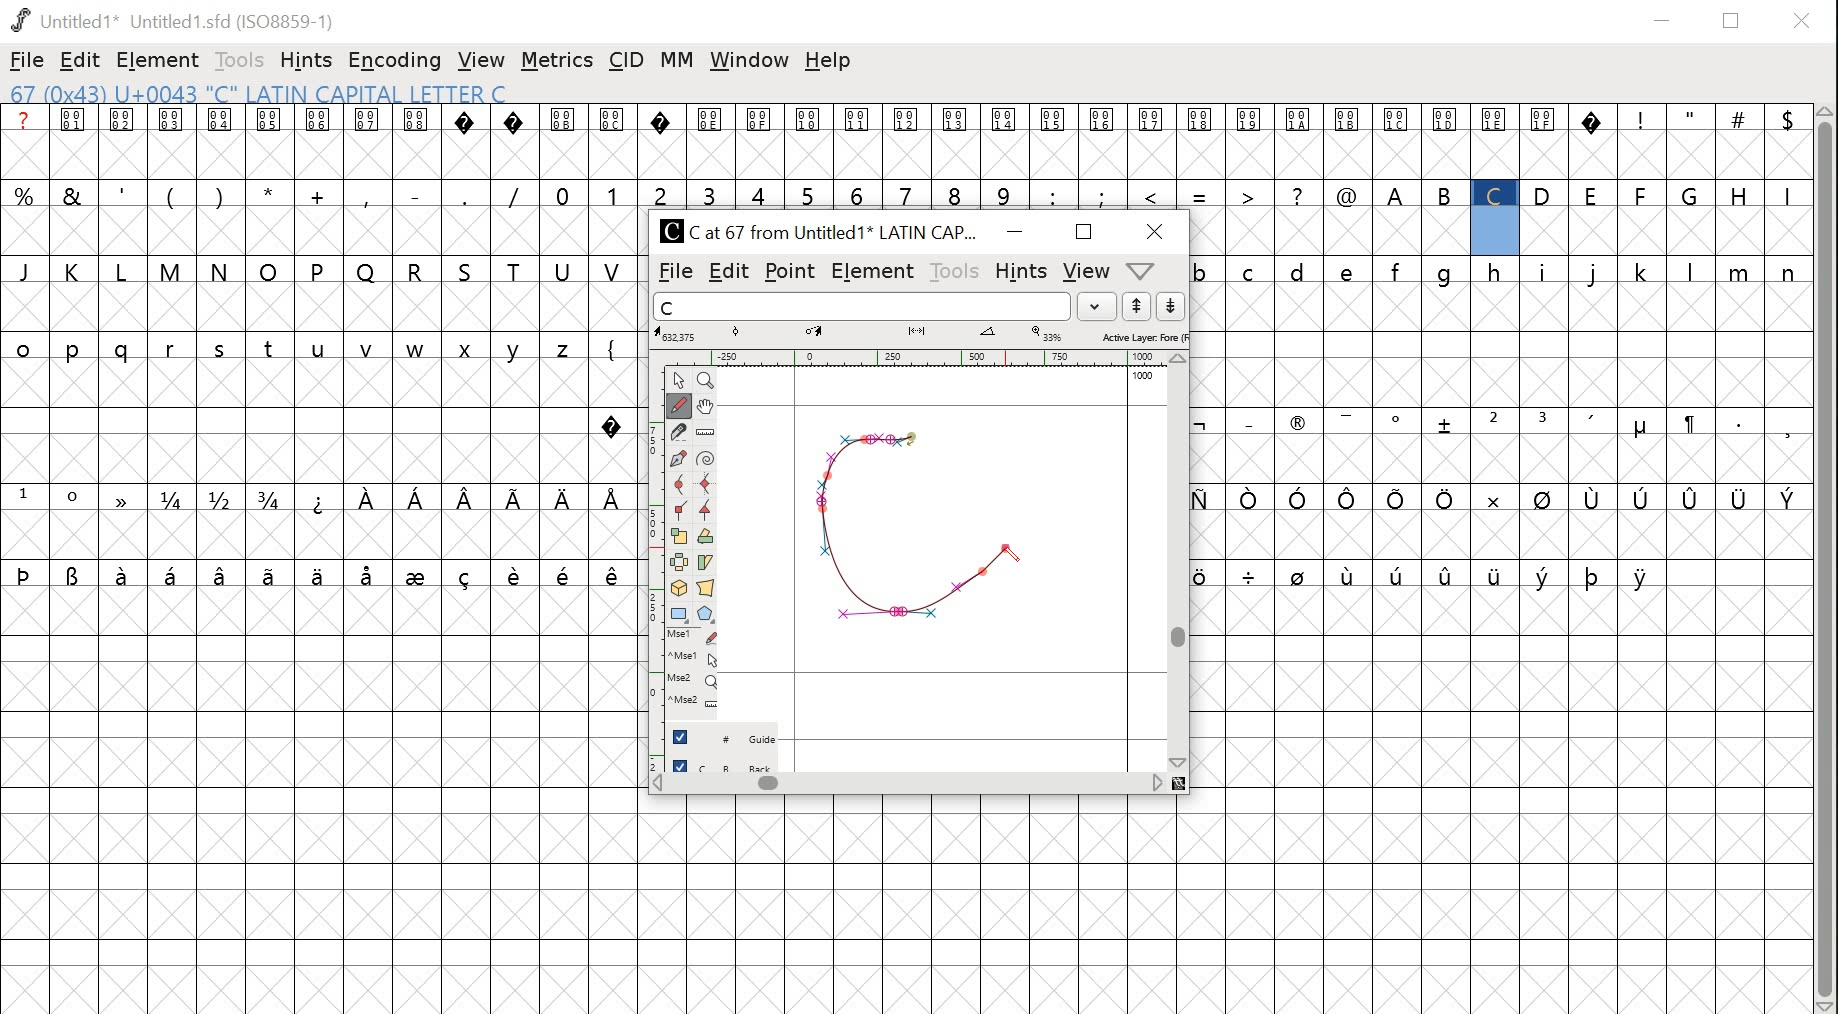  What do you see at coordinates (727, 735) in the screenshot?
I see `guide layer` at bounding box center [727, 735].